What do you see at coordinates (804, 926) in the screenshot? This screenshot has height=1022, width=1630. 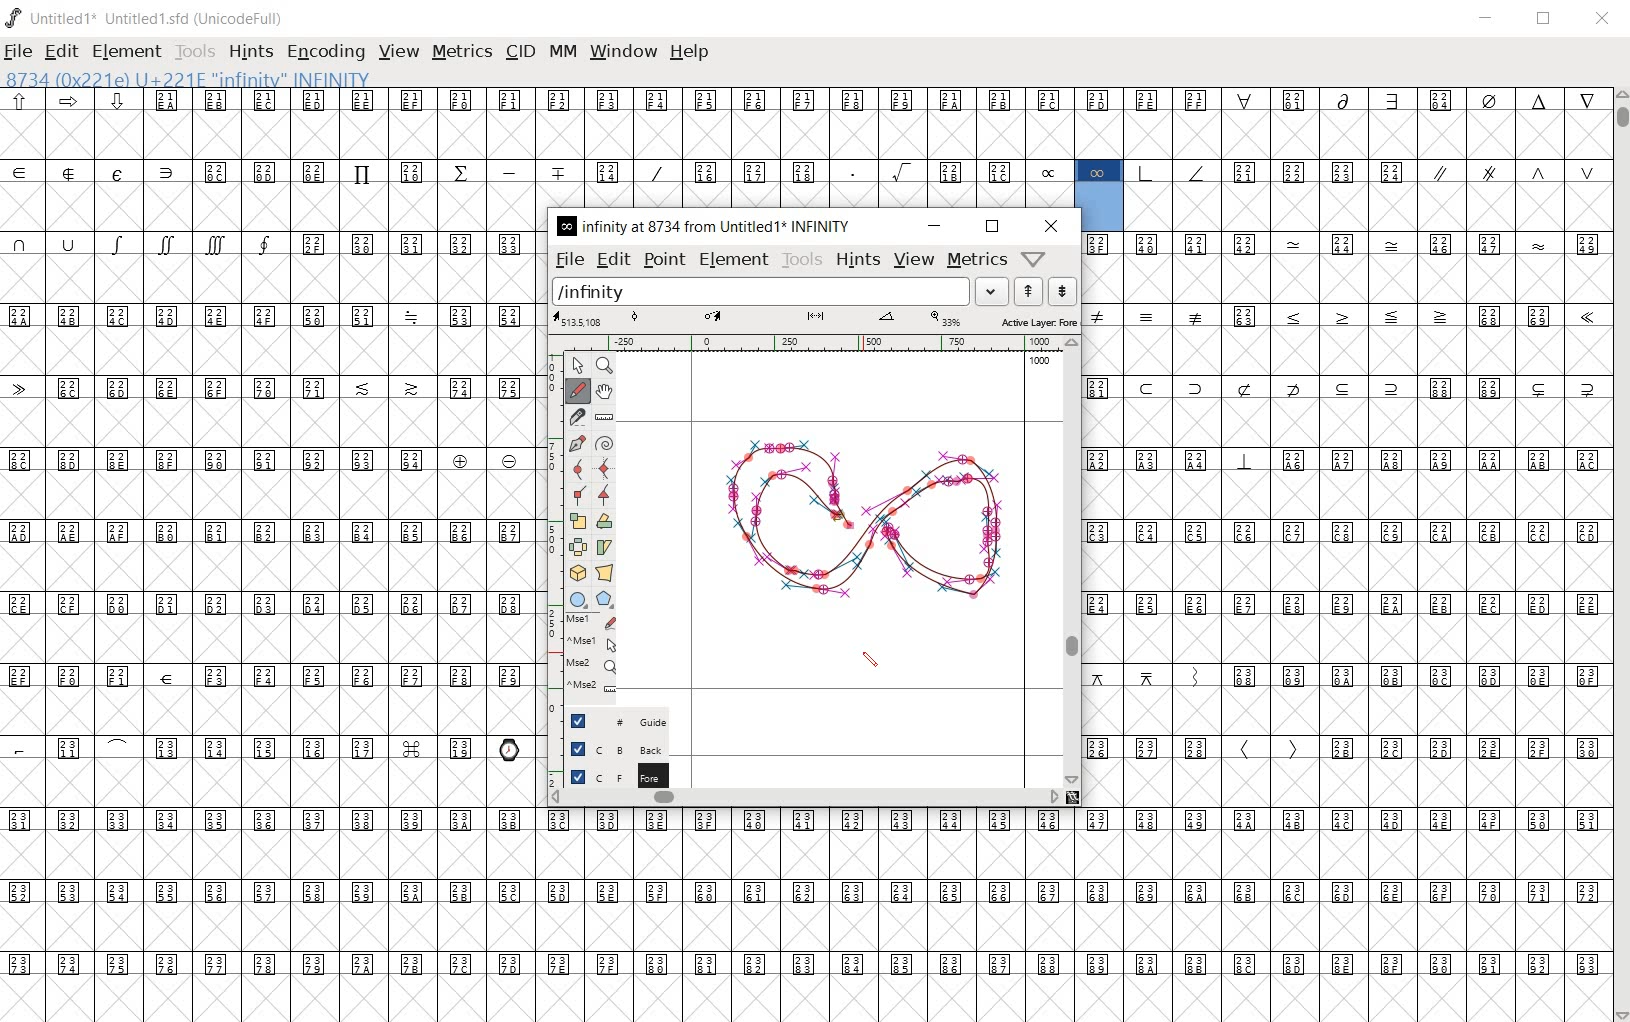 I see `empty glyph slots` at bounding box center [804, 926].